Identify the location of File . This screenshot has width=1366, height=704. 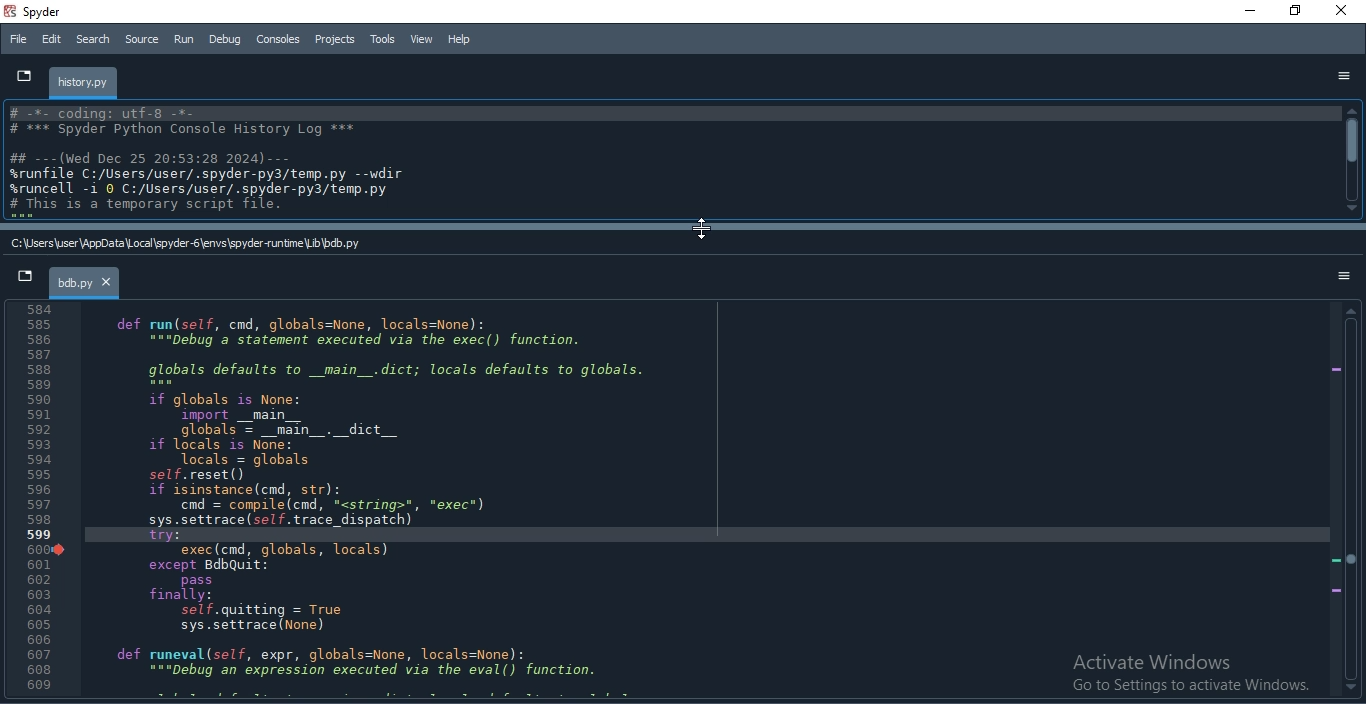
(18, 38).